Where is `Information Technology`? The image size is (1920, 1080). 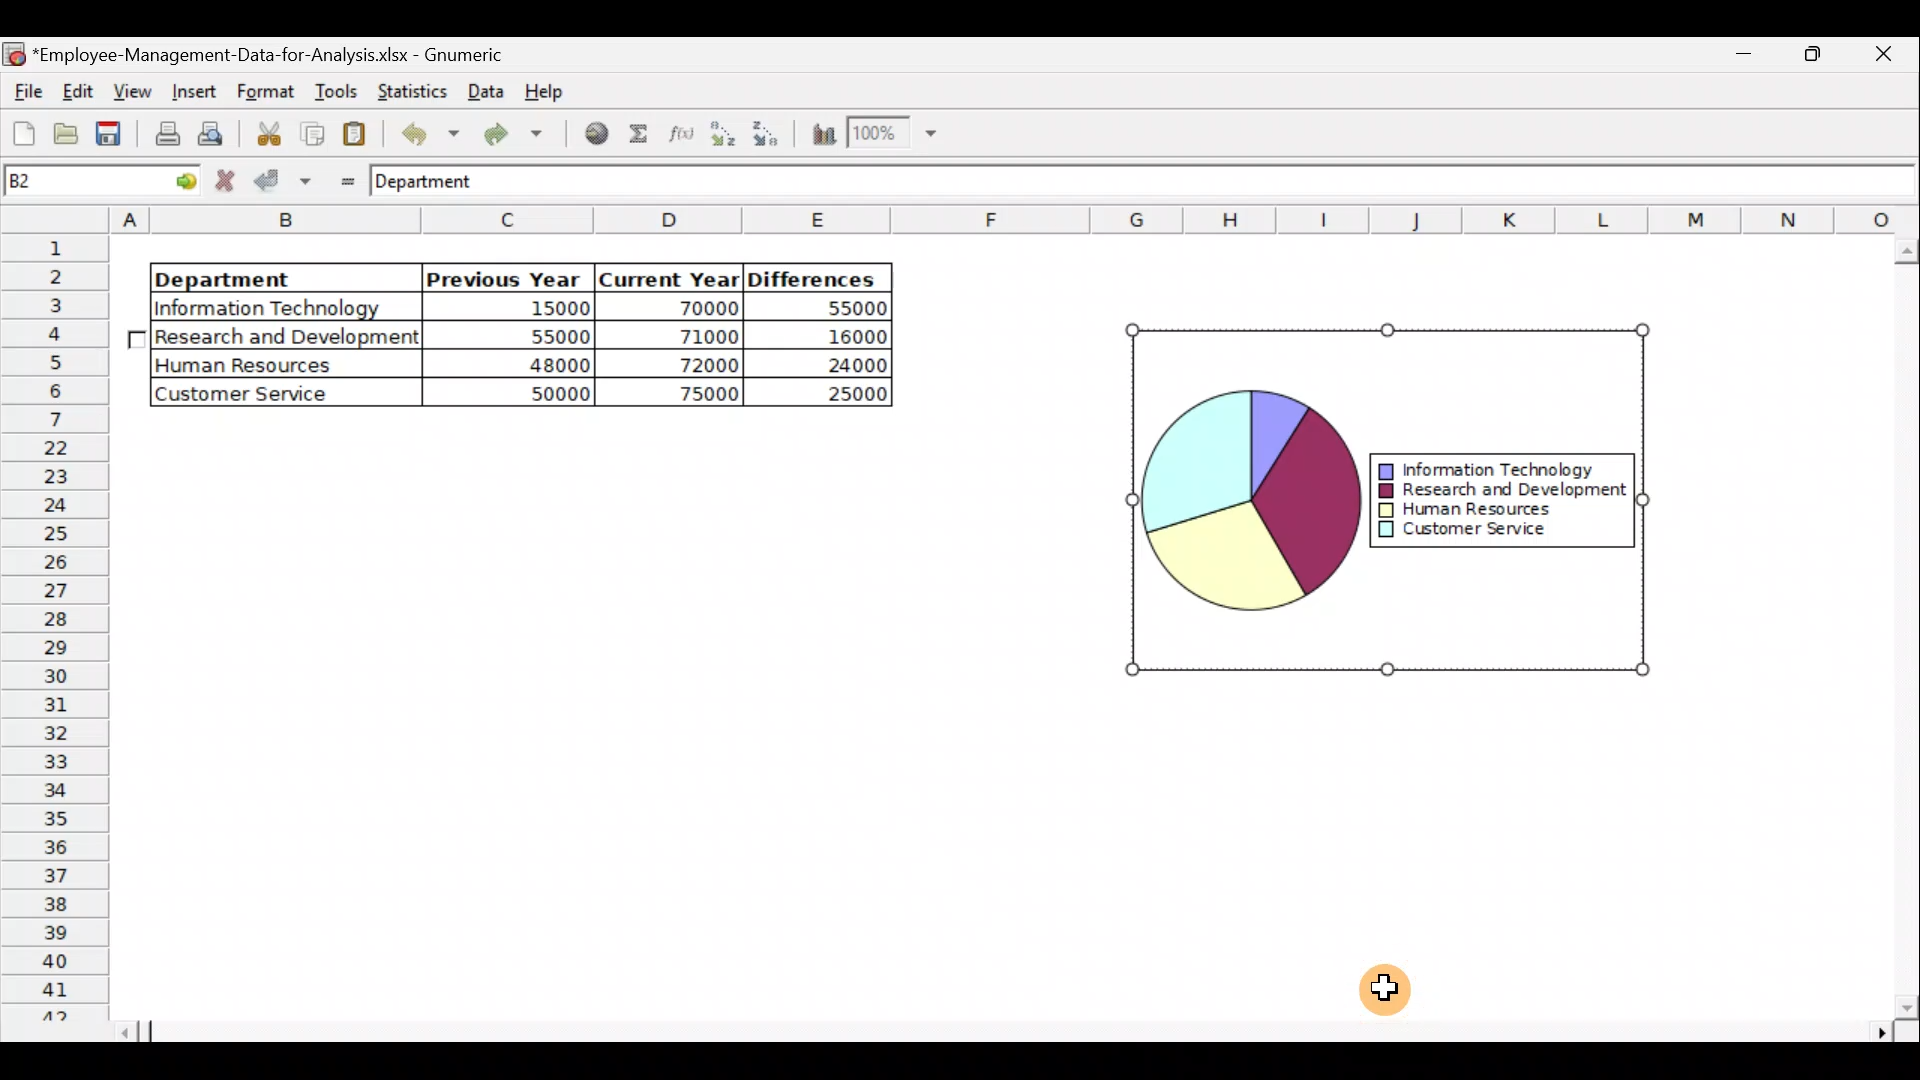 Information Technology is located at coordinates (1490, 469).